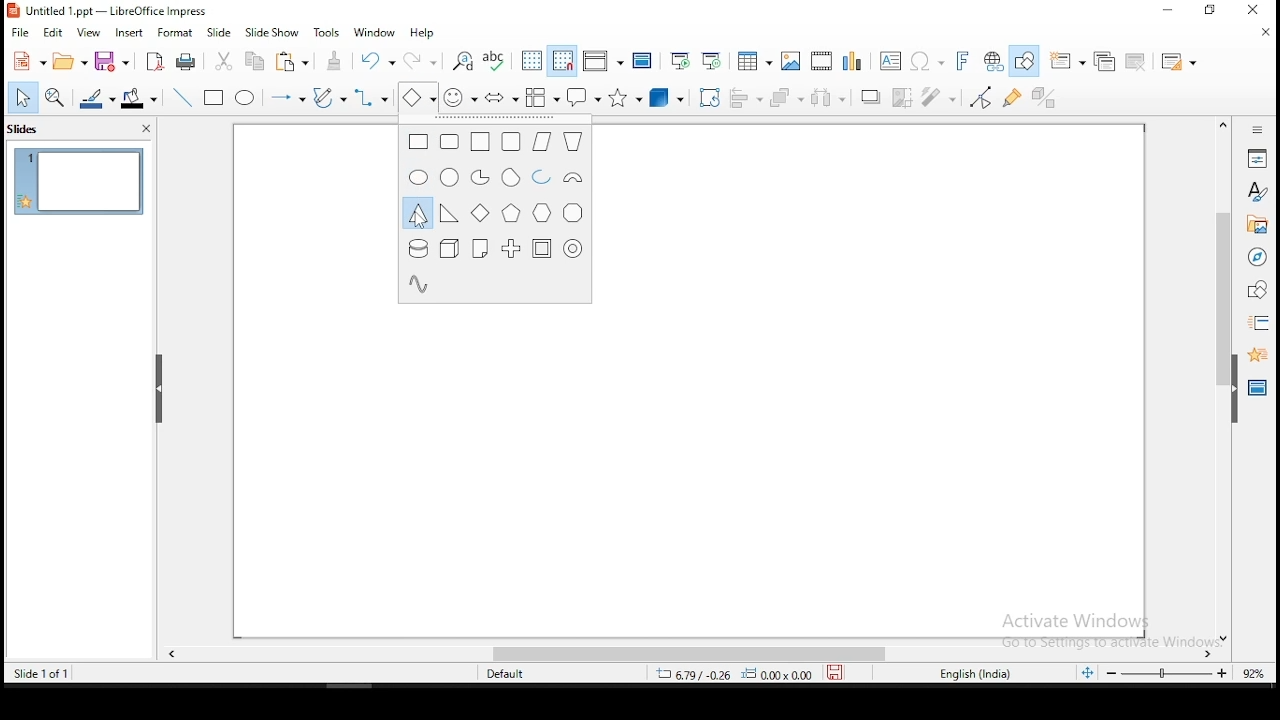 The width and height of the screenshot is (1280, 720). Describe the element at coordinates (1023, 62) in the screenshot. I see `show draw functions` at that location.